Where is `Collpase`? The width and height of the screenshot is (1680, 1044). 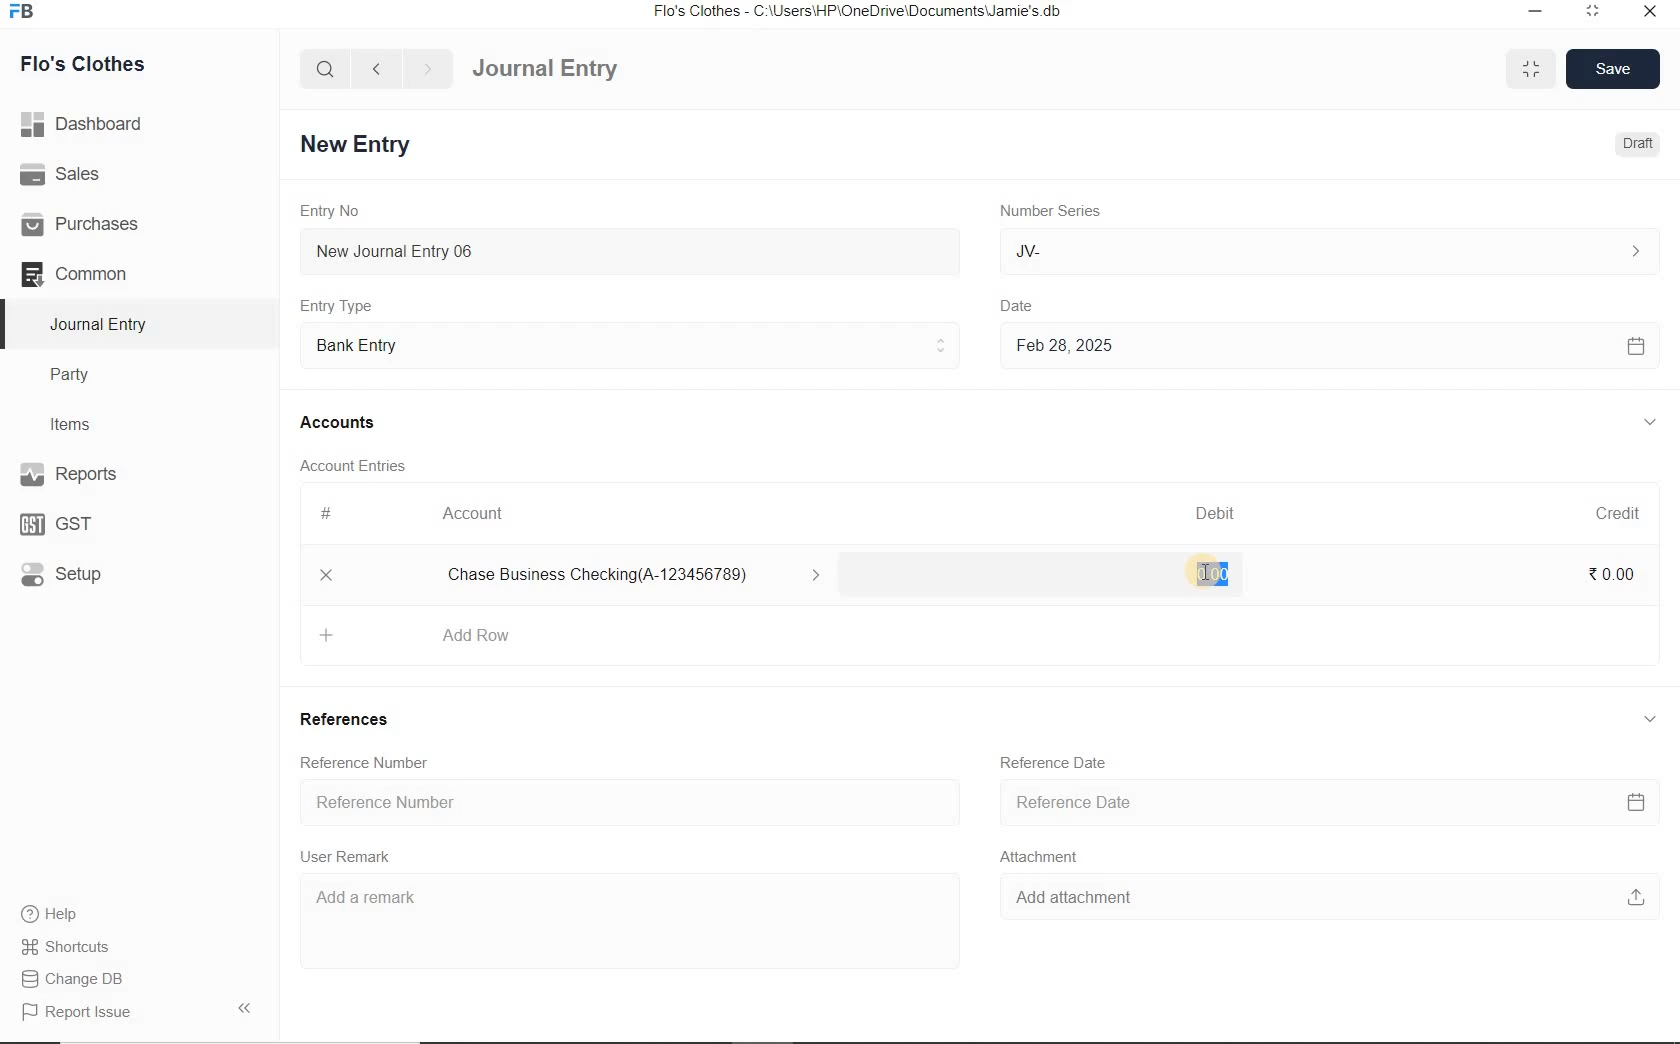
Collpase is located at coordinates (244, 1007).